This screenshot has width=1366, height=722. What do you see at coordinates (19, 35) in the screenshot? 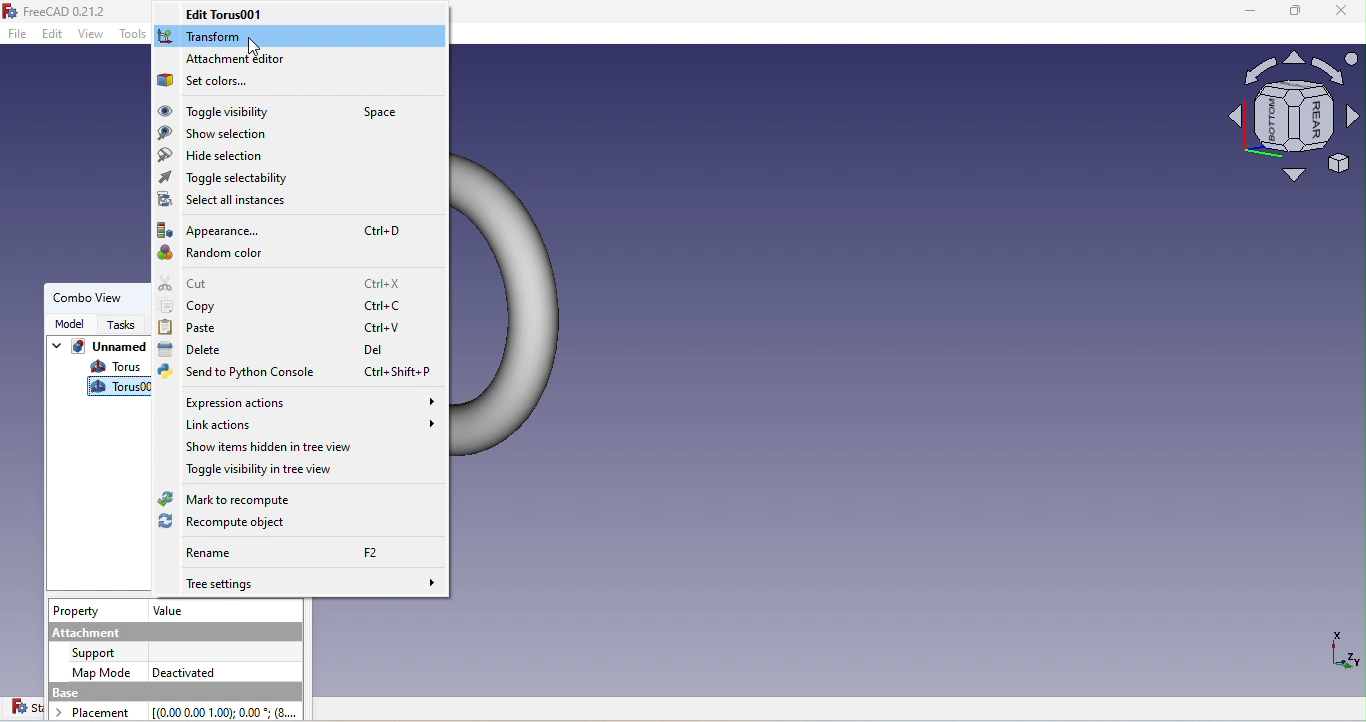
I see `File` at bounding box center [19, 35].